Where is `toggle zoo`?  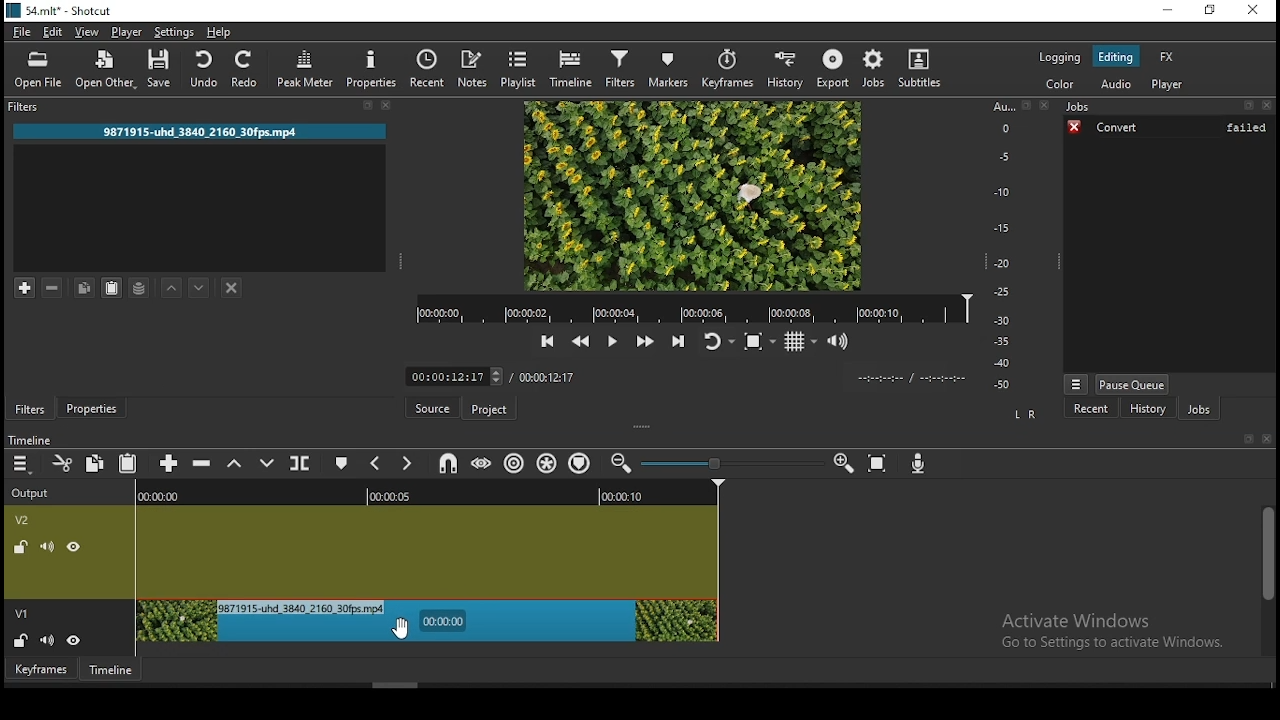 toggle zoo is located at coordinates (757, 342).